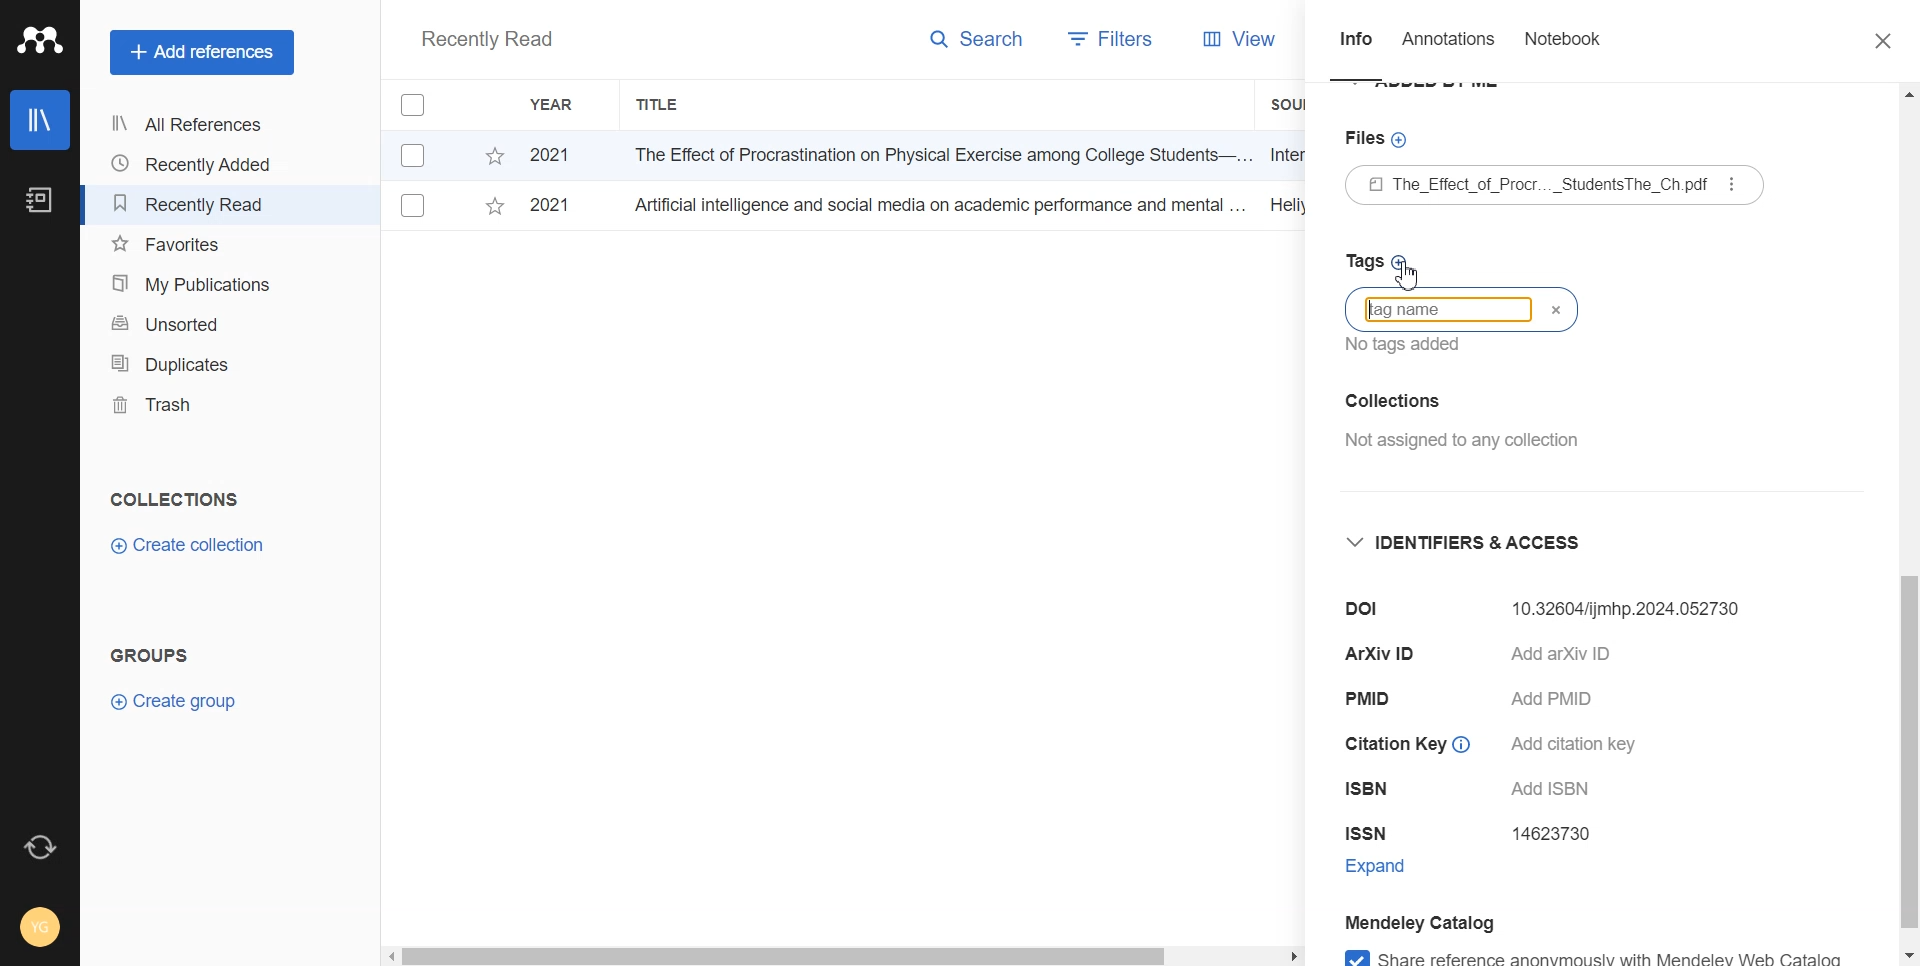  What do you see at coordinates (549, 203) in the screenshot?
I see `2021` at bounding box center [549, 203].